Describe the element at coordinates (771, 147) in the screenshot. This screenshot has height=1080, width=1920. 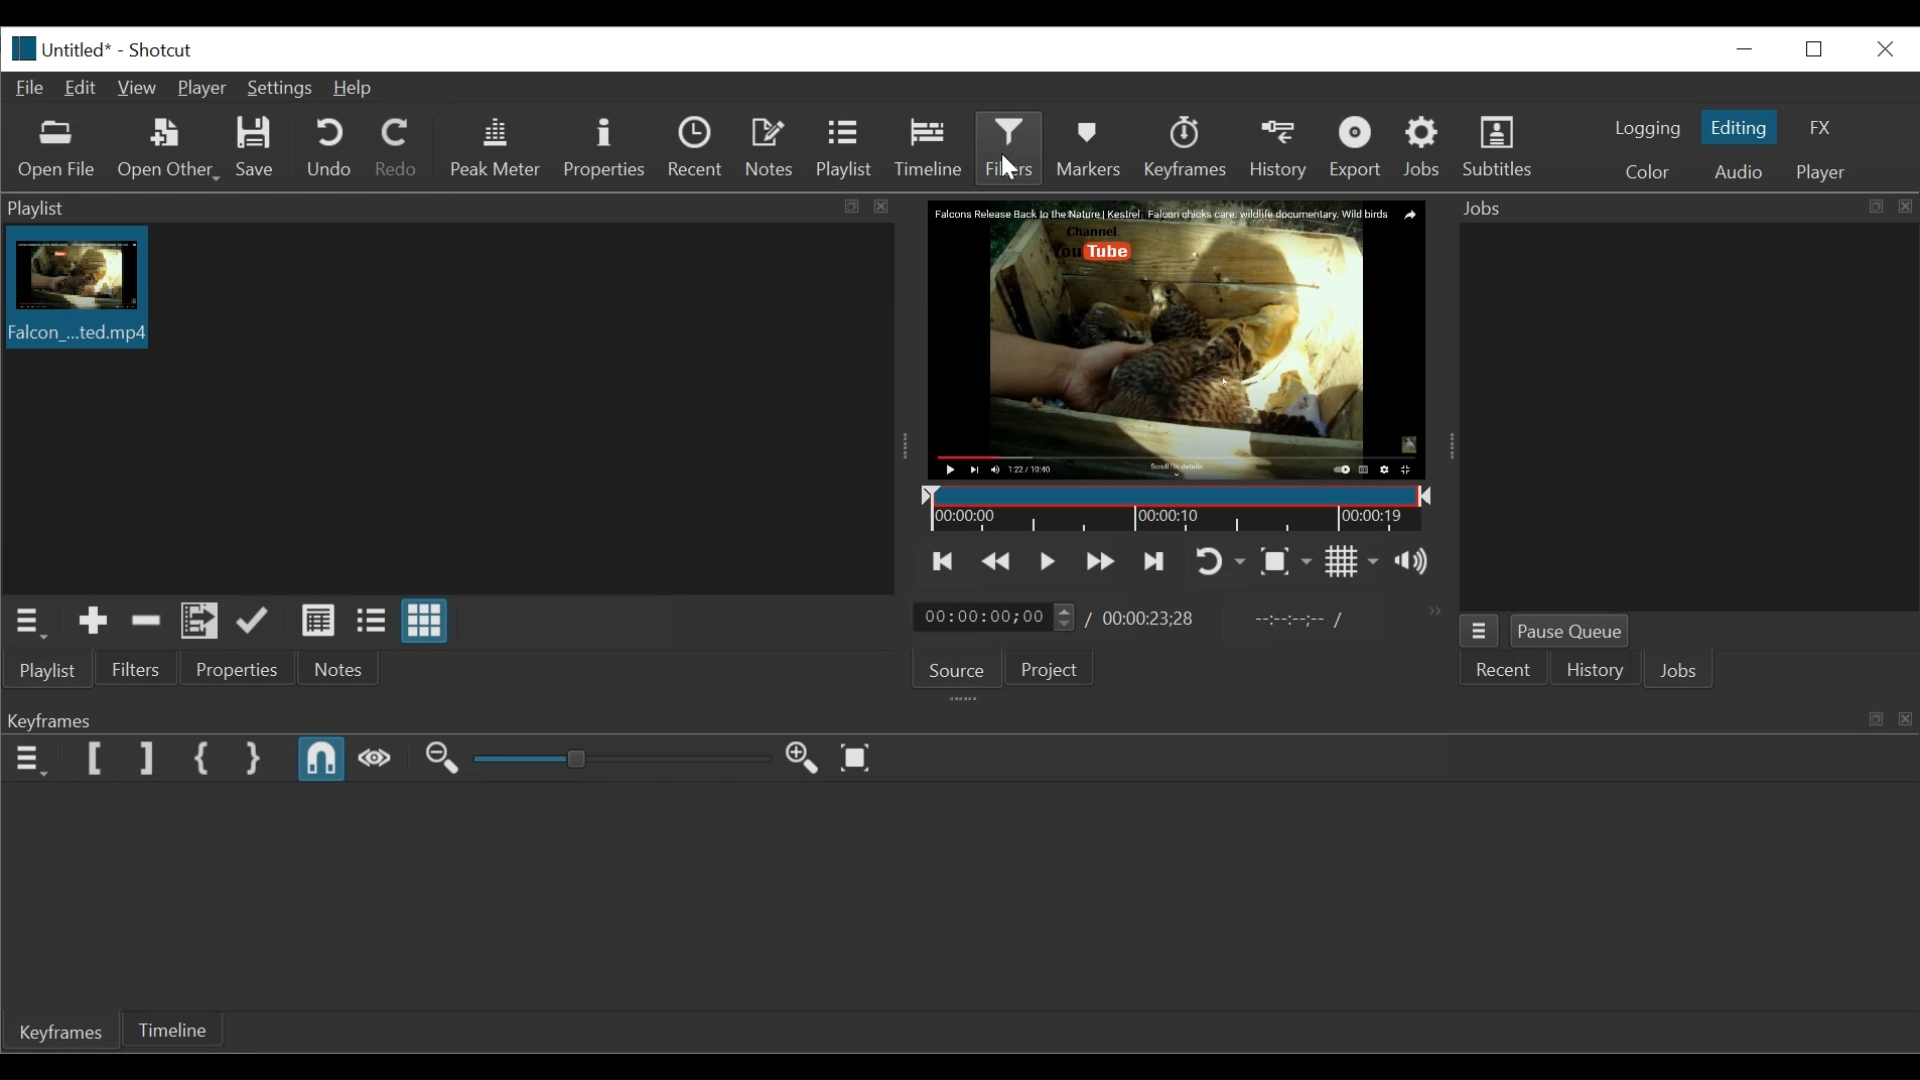
I see `Notes` at that location.